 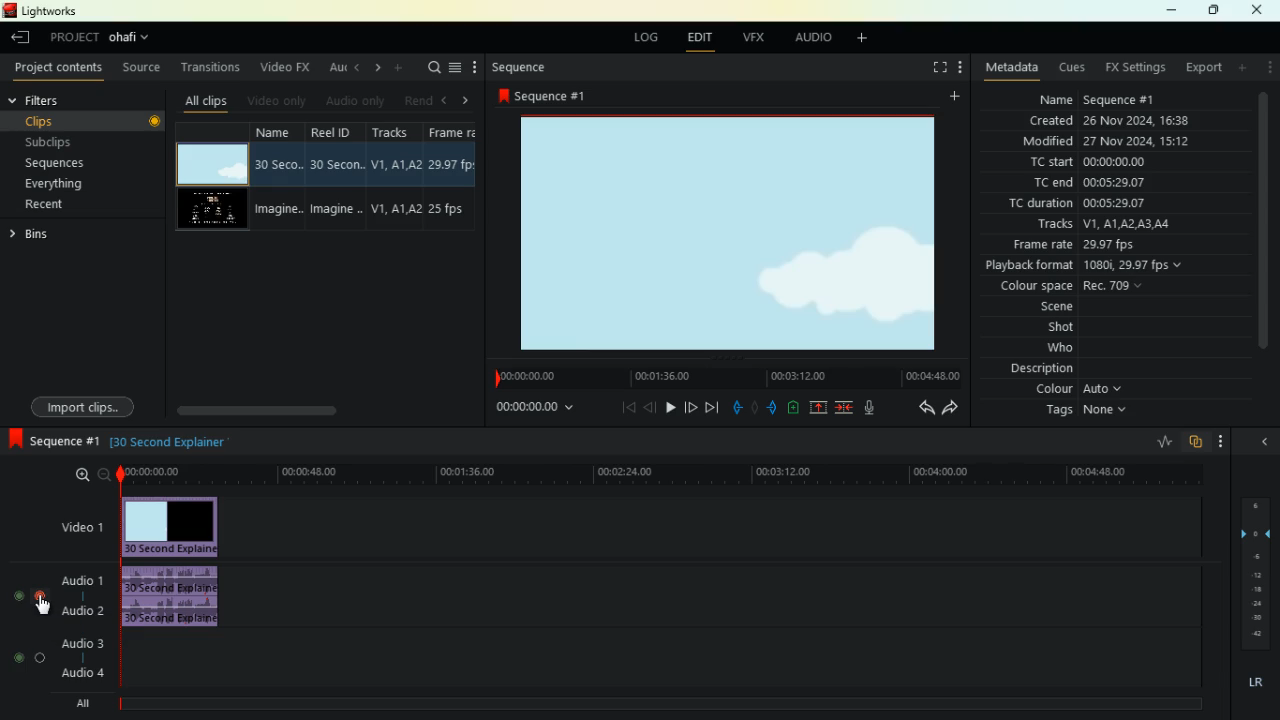 What do you see at coordinates (1085, 163) in the screenshot?
I see `tc start` at bounding box center [1085, 163].